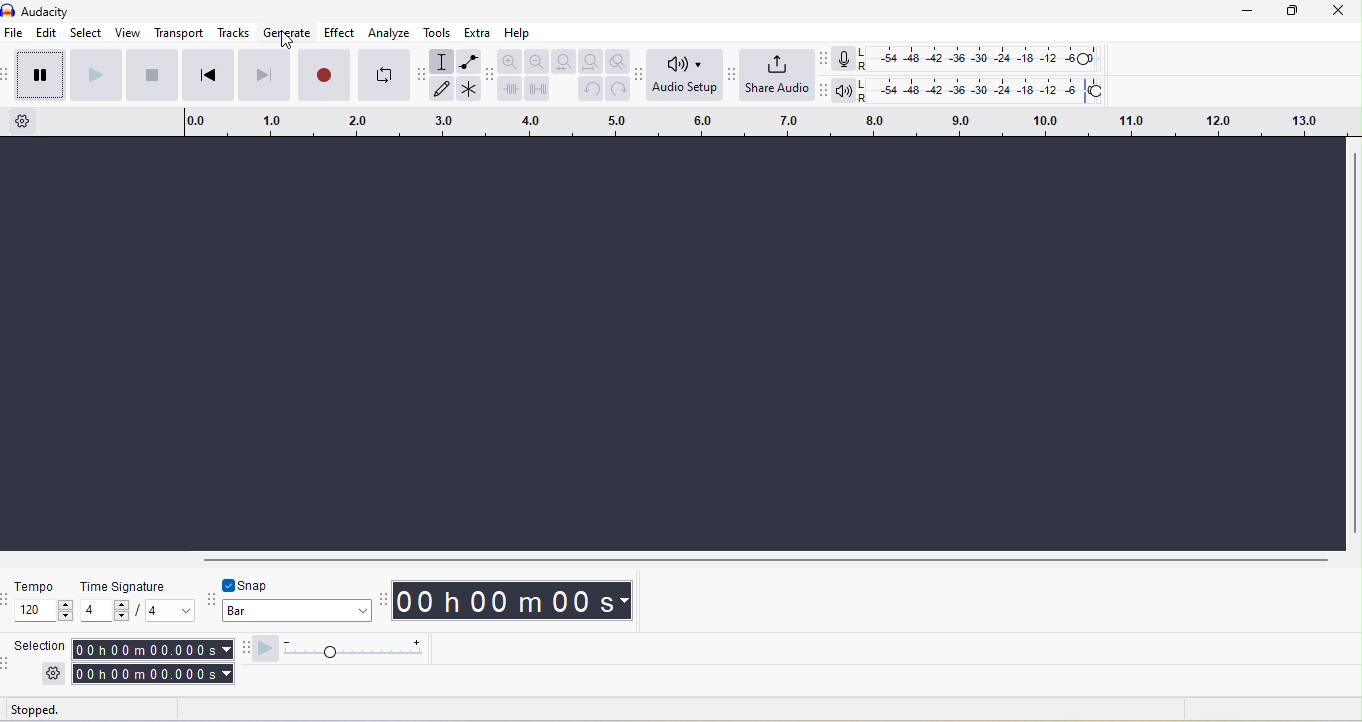 Image resolution: width=1362 pixels, height=722 pixels. What do you see at coordinates (98, 76) in the screenshot?
I see `play` at bounding box center [98, 76].